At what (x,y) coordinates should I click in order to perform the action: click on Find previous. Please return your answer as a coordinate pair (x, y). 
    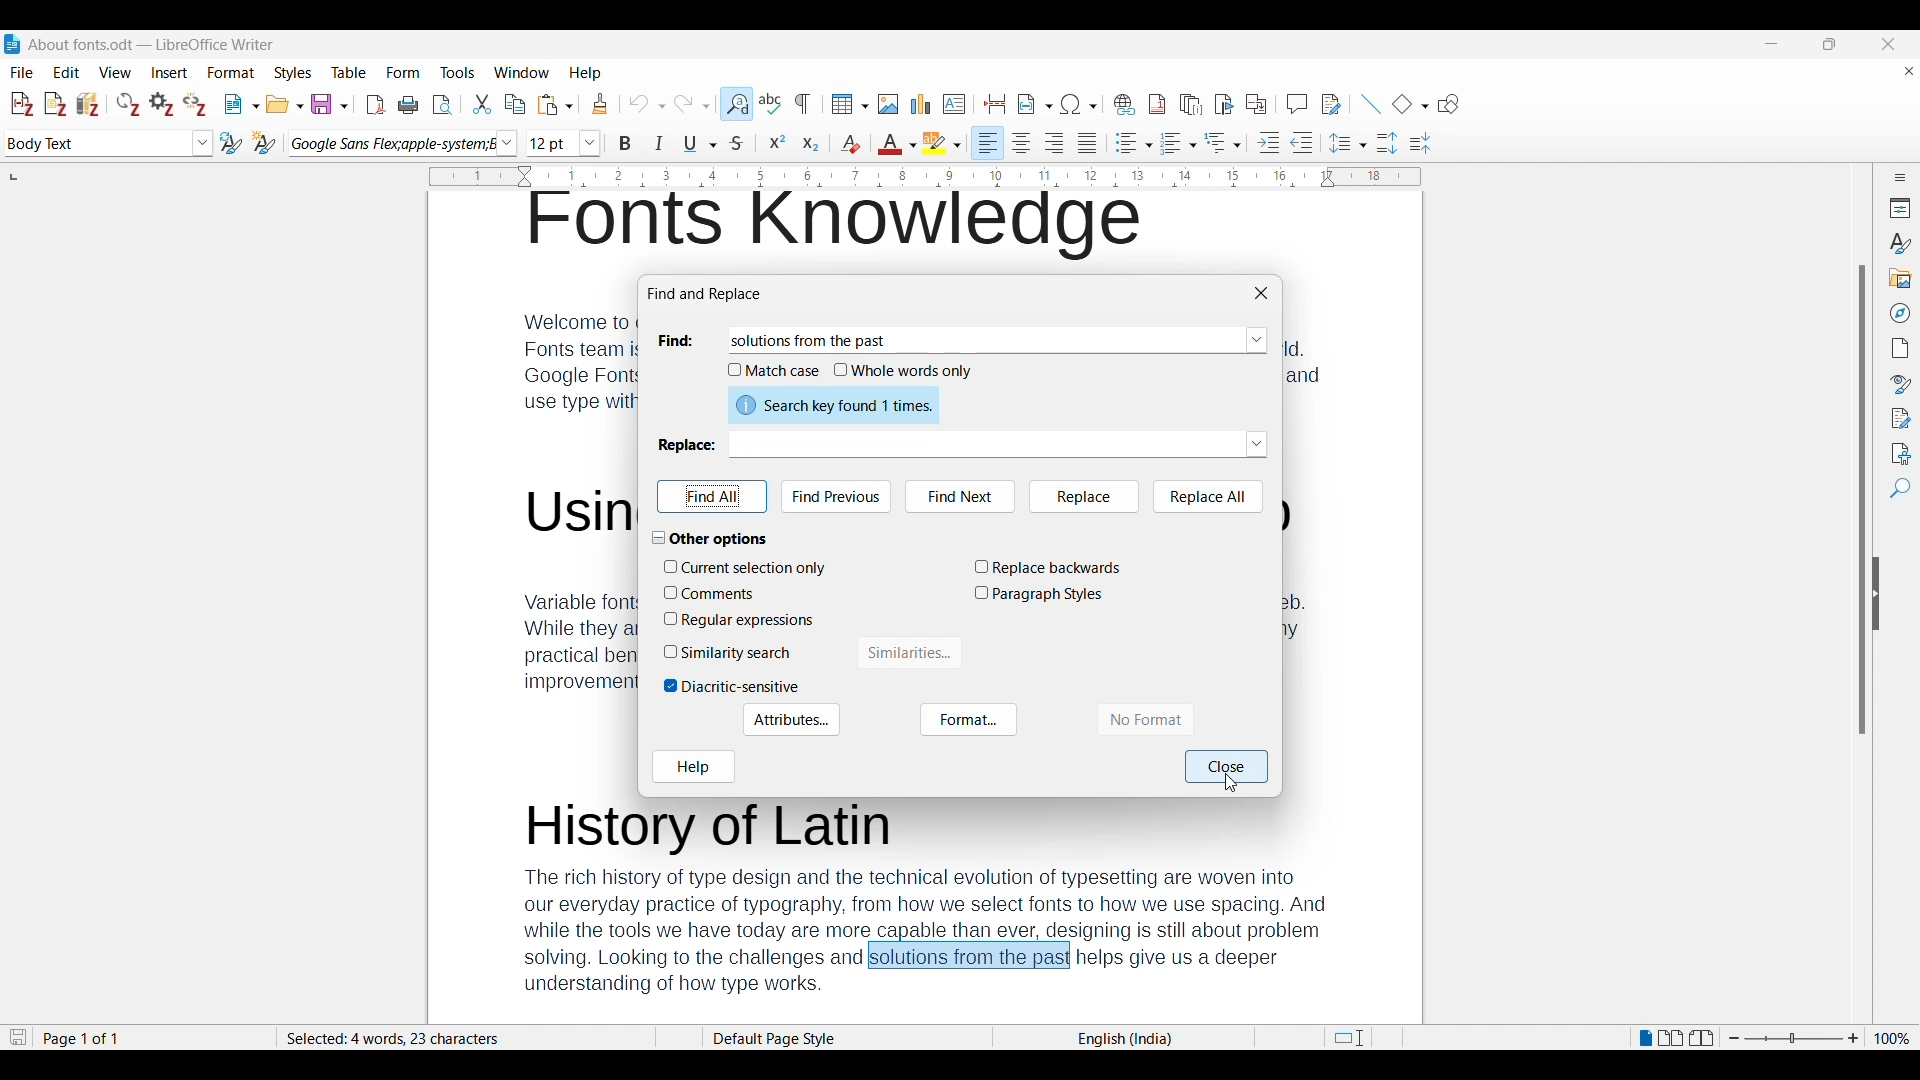
    Looking at the image, I should click on (837, 497).